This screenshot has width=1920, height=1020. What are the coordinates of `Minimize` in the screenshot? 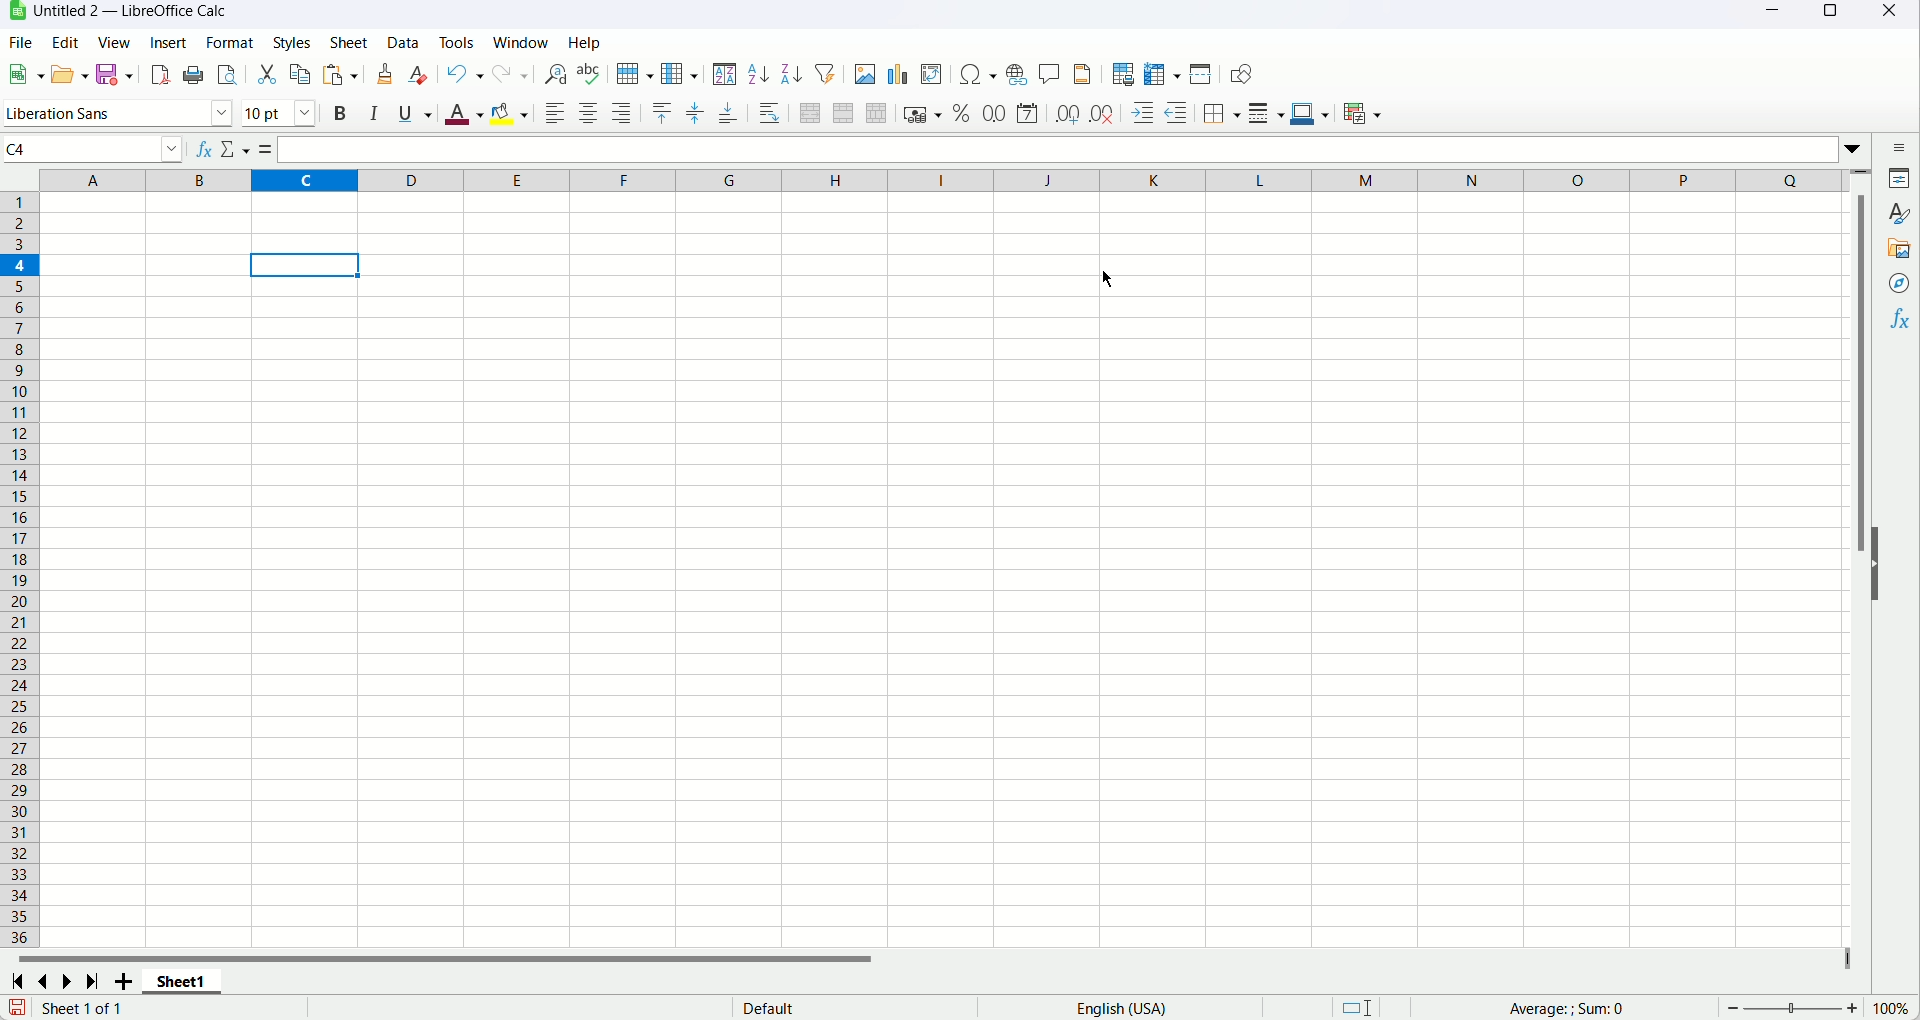 It's located at (1776, 14).